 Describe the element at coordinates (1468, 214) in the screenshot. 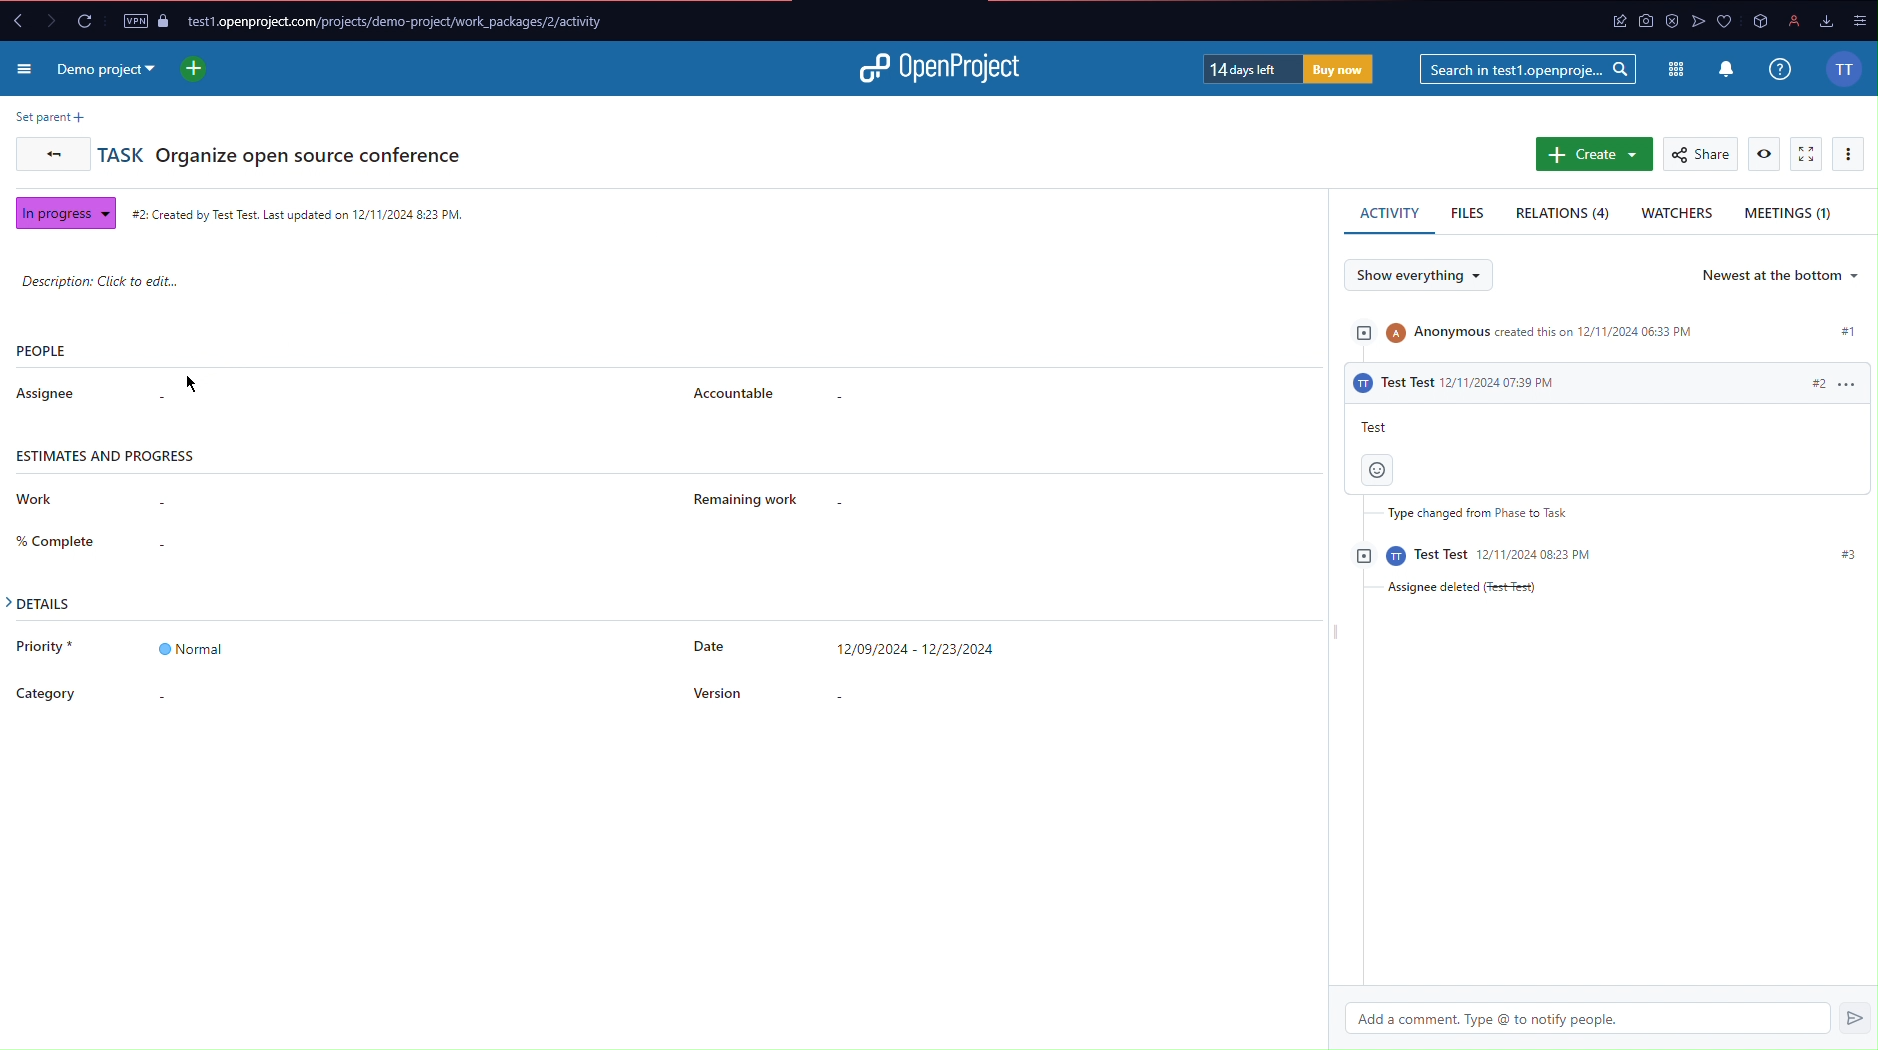

I see `Files` at that location.